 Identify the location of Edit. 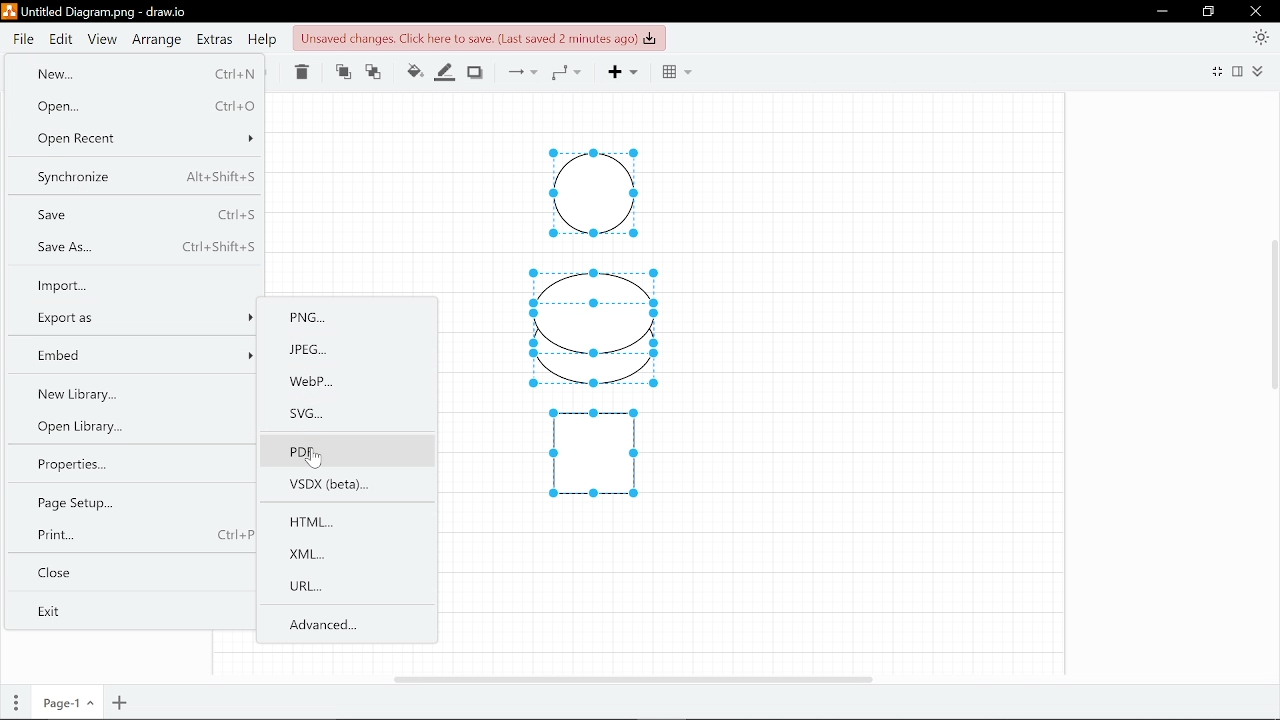
(57, 40).